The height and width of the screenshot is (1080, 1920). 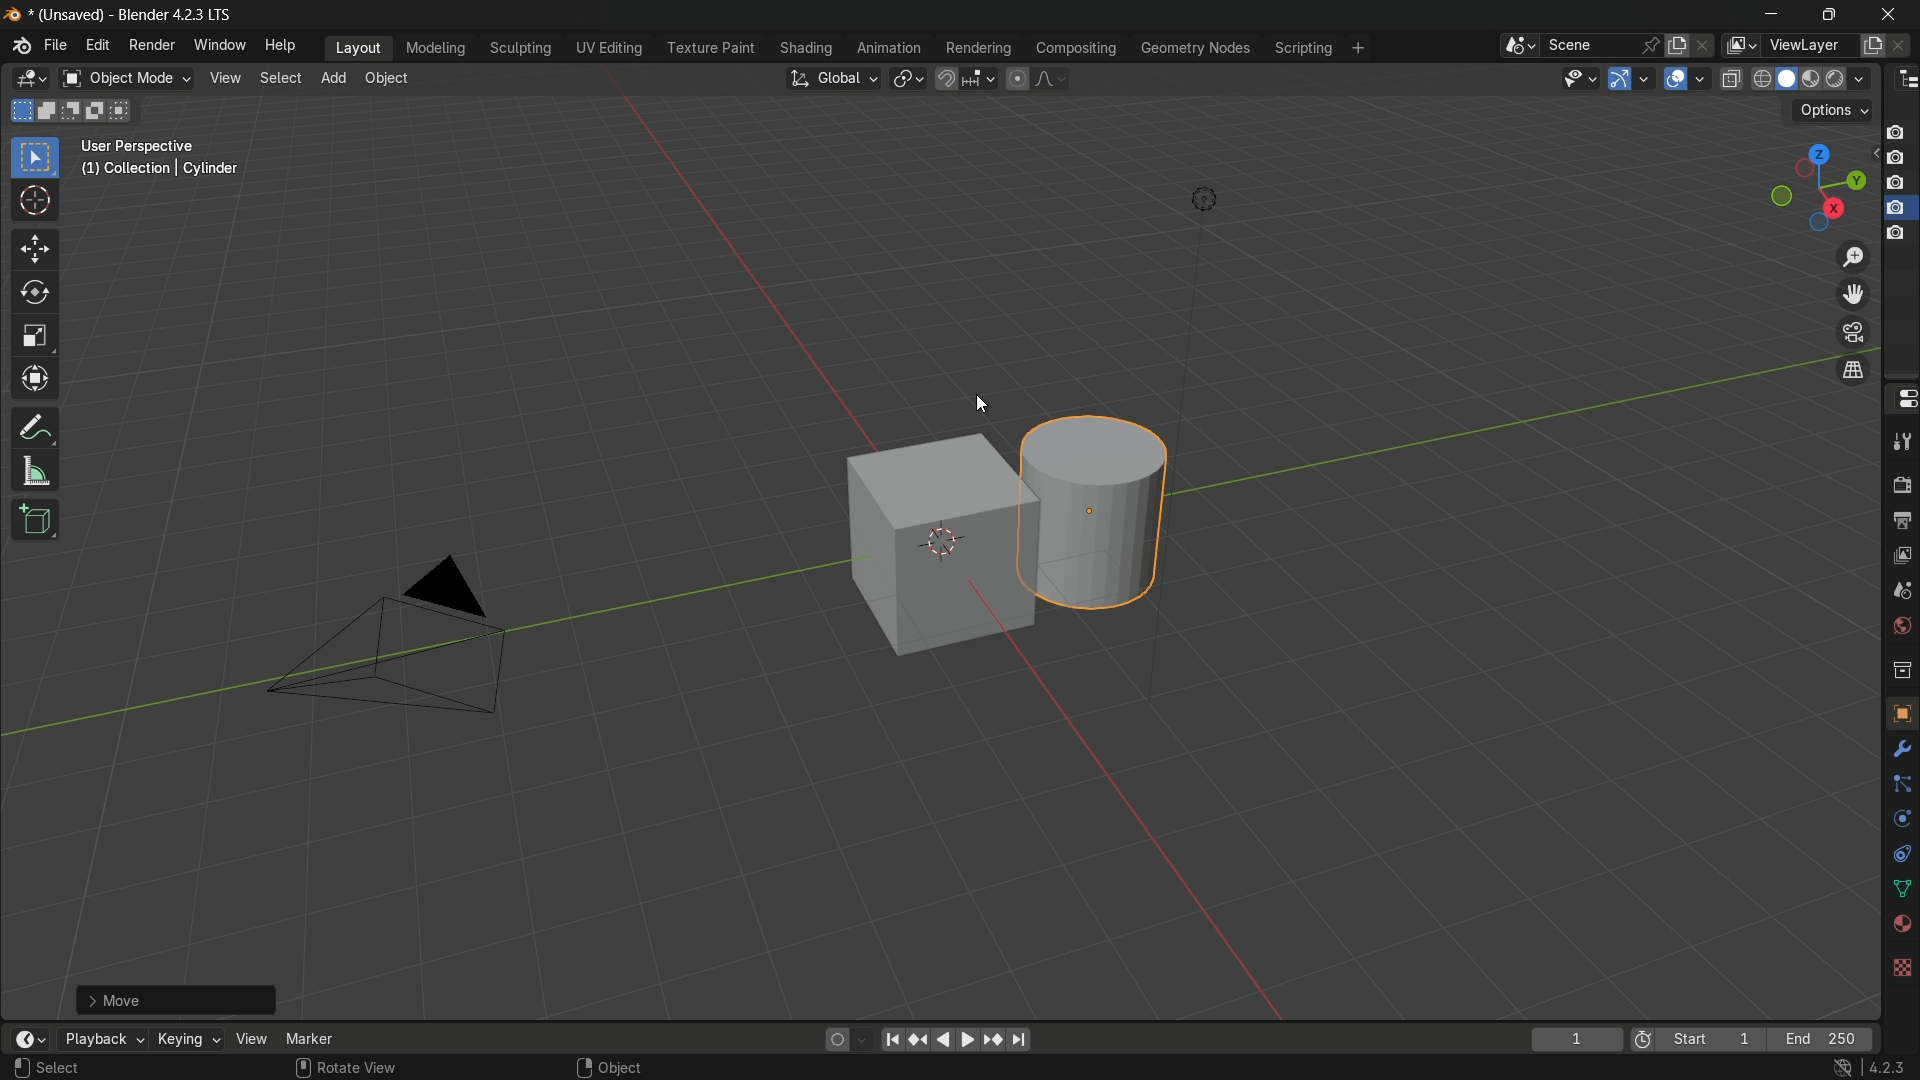 I want to click on preset viewpoint, so click(x=1817, y=188).